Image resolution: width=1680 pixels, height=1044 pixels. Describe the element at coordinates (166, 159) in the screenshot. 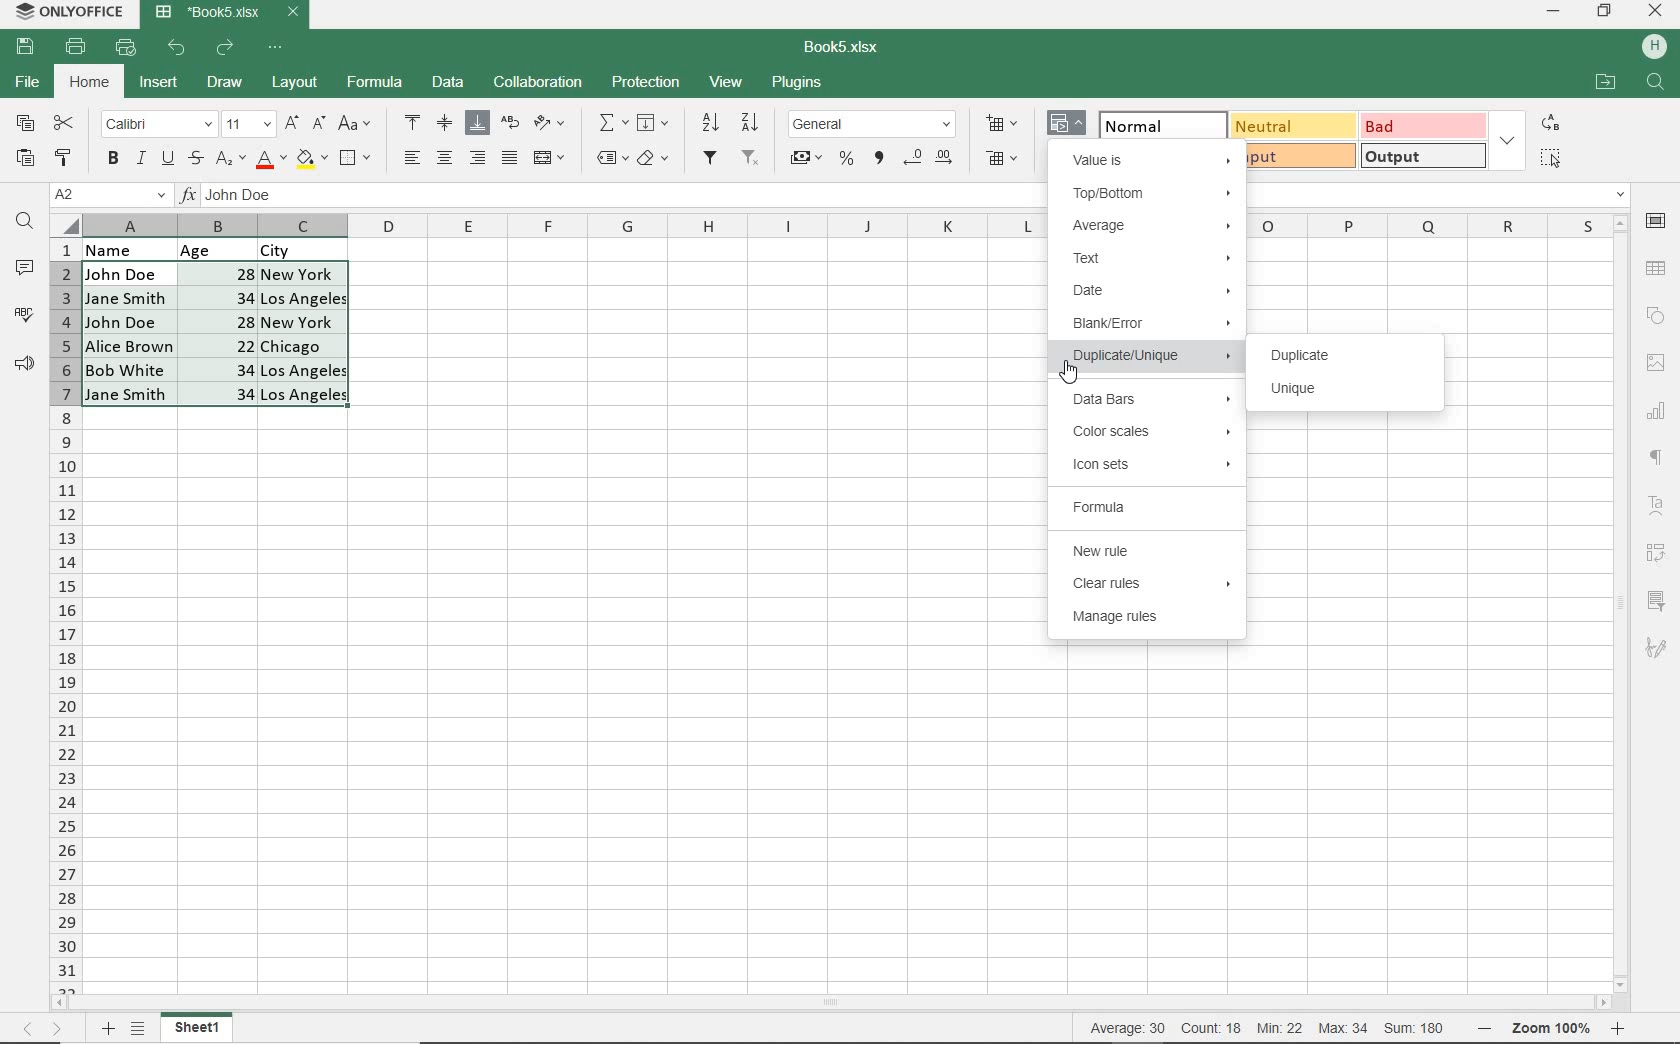

I see `UNDERLINE` at that location.